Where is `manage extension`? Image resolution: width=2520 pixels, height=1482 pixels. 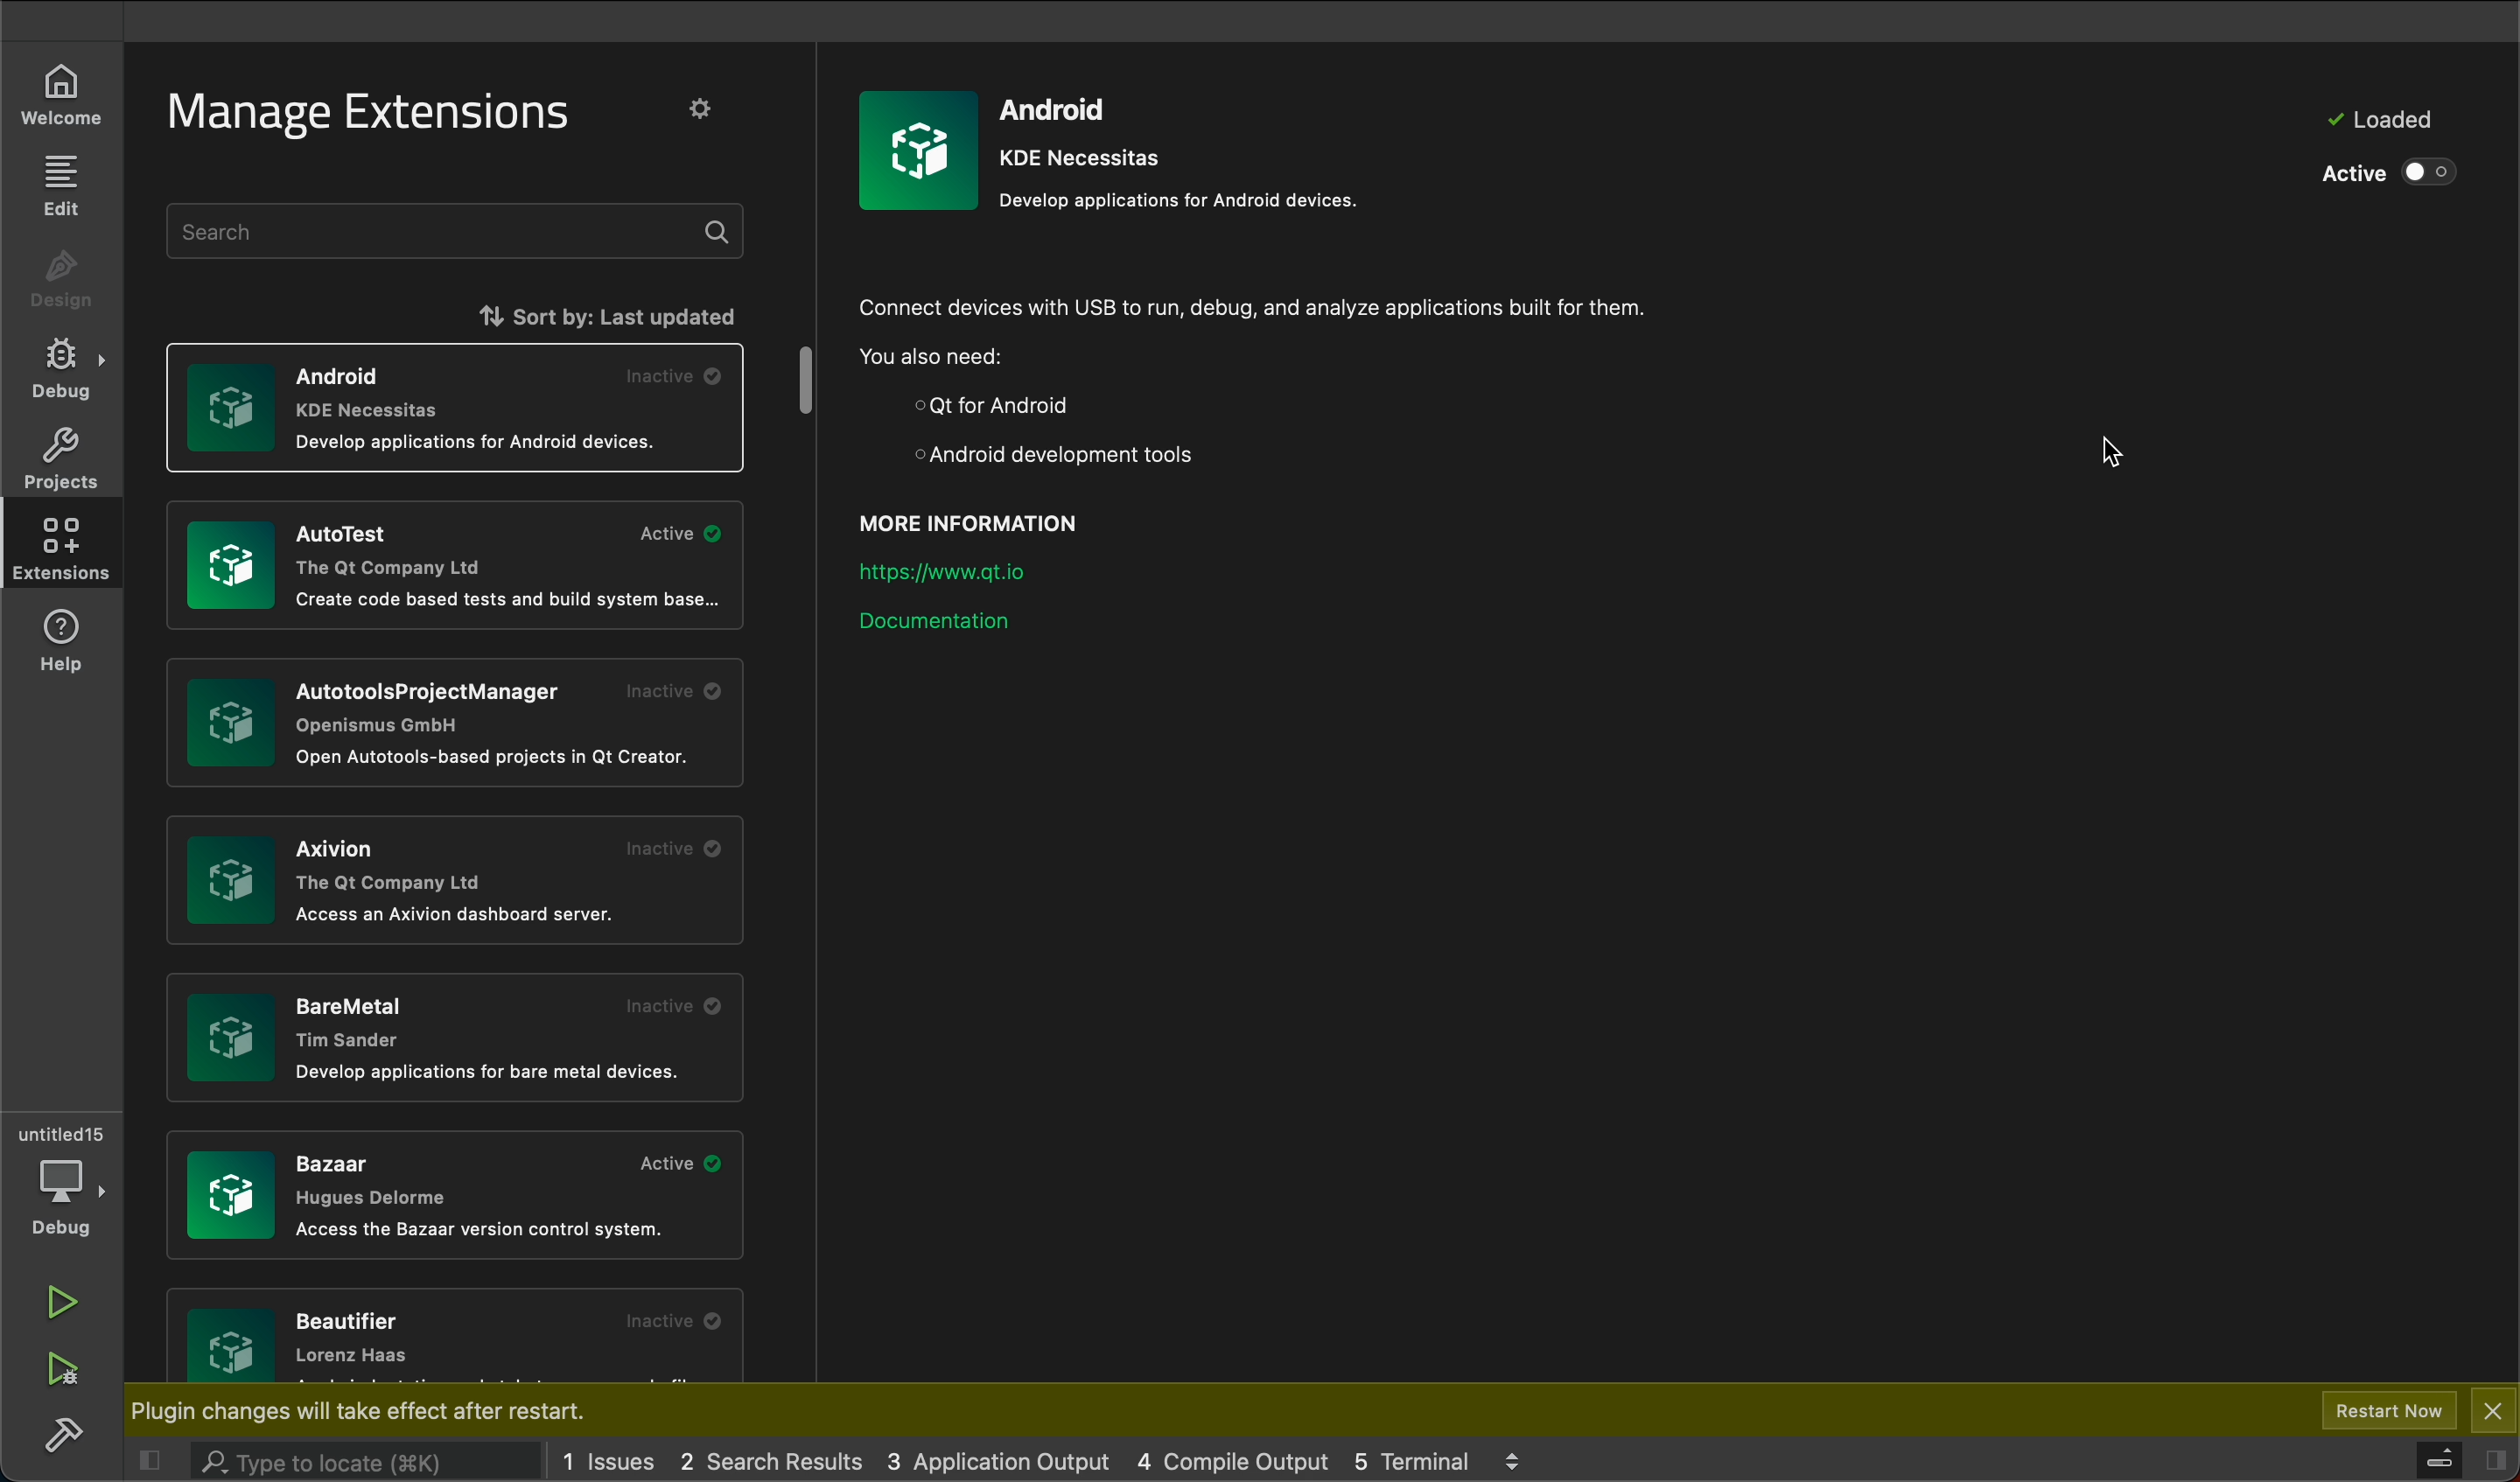
manage extension is located at coordinates (374, 115).